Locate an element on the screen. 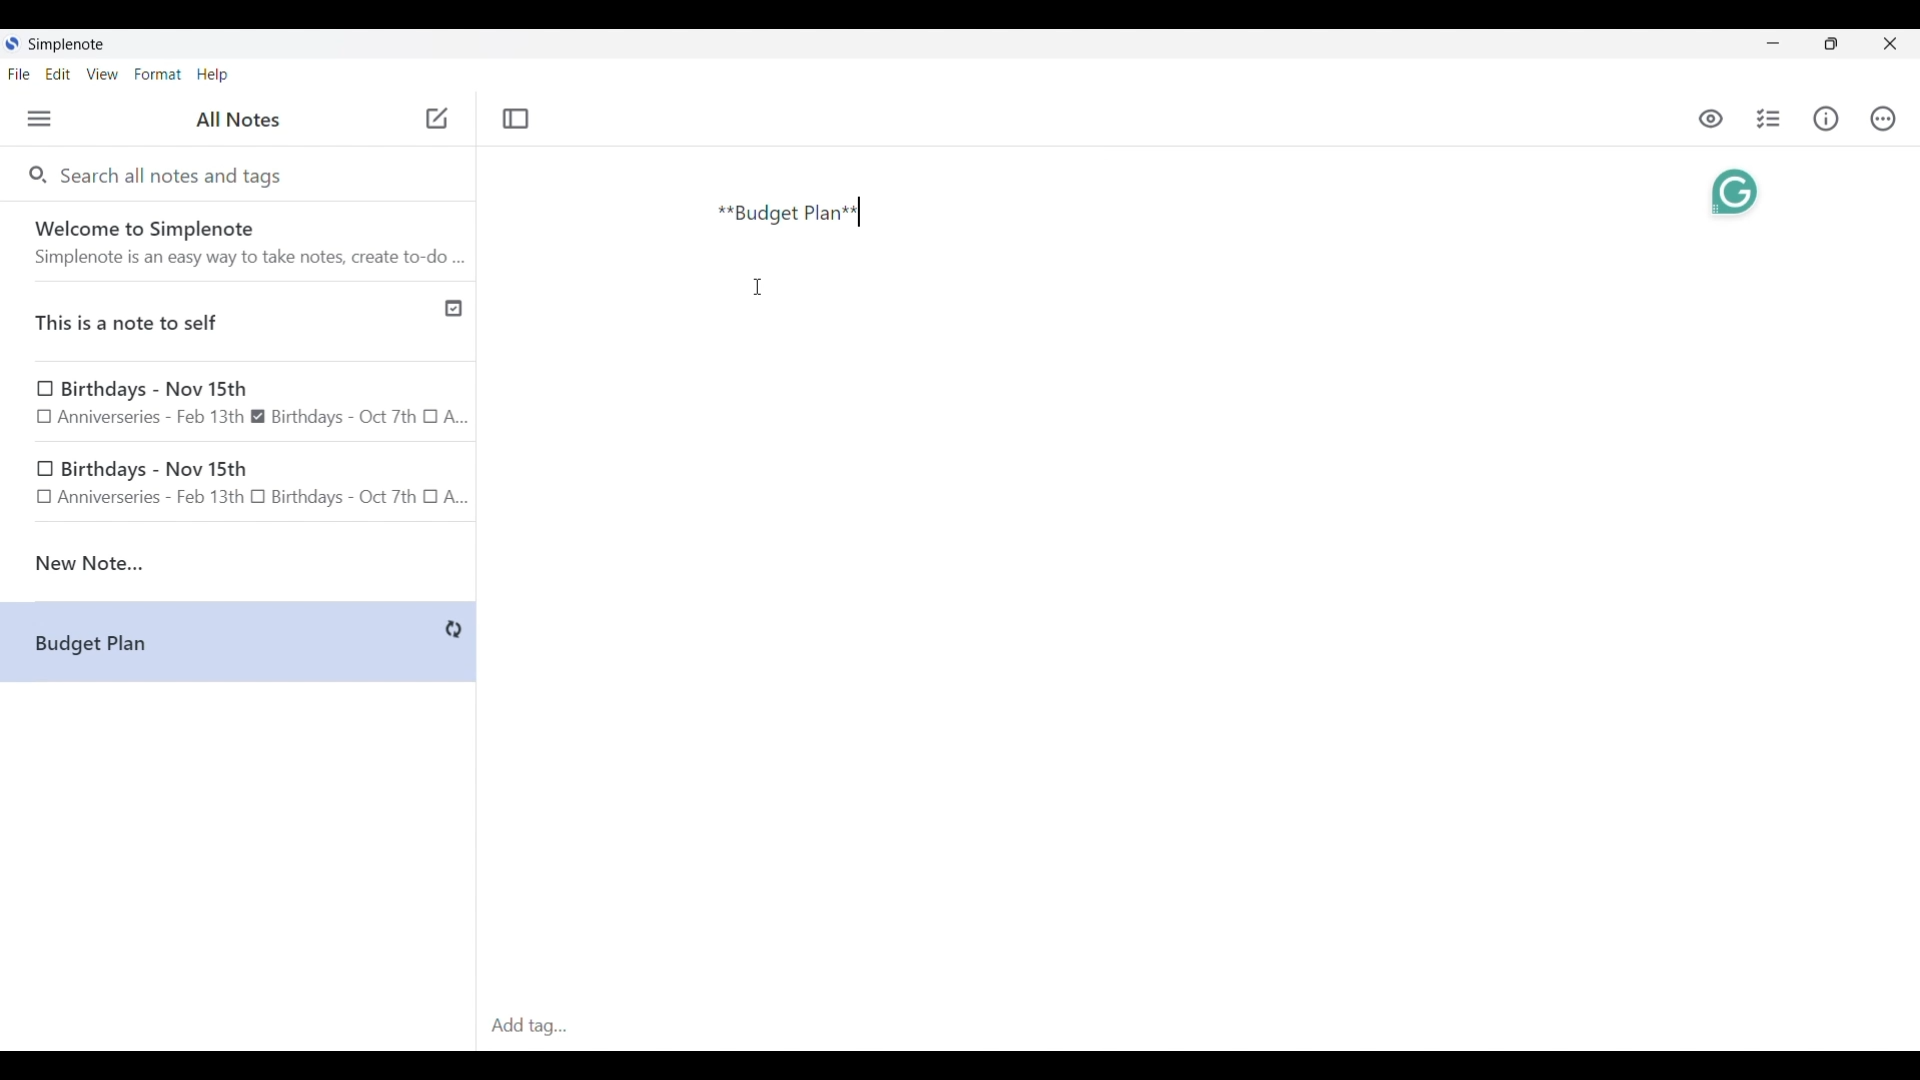 The height and width of the screenshot is (1080, 1920). Software welcome note is located at coordinates (243, 241).